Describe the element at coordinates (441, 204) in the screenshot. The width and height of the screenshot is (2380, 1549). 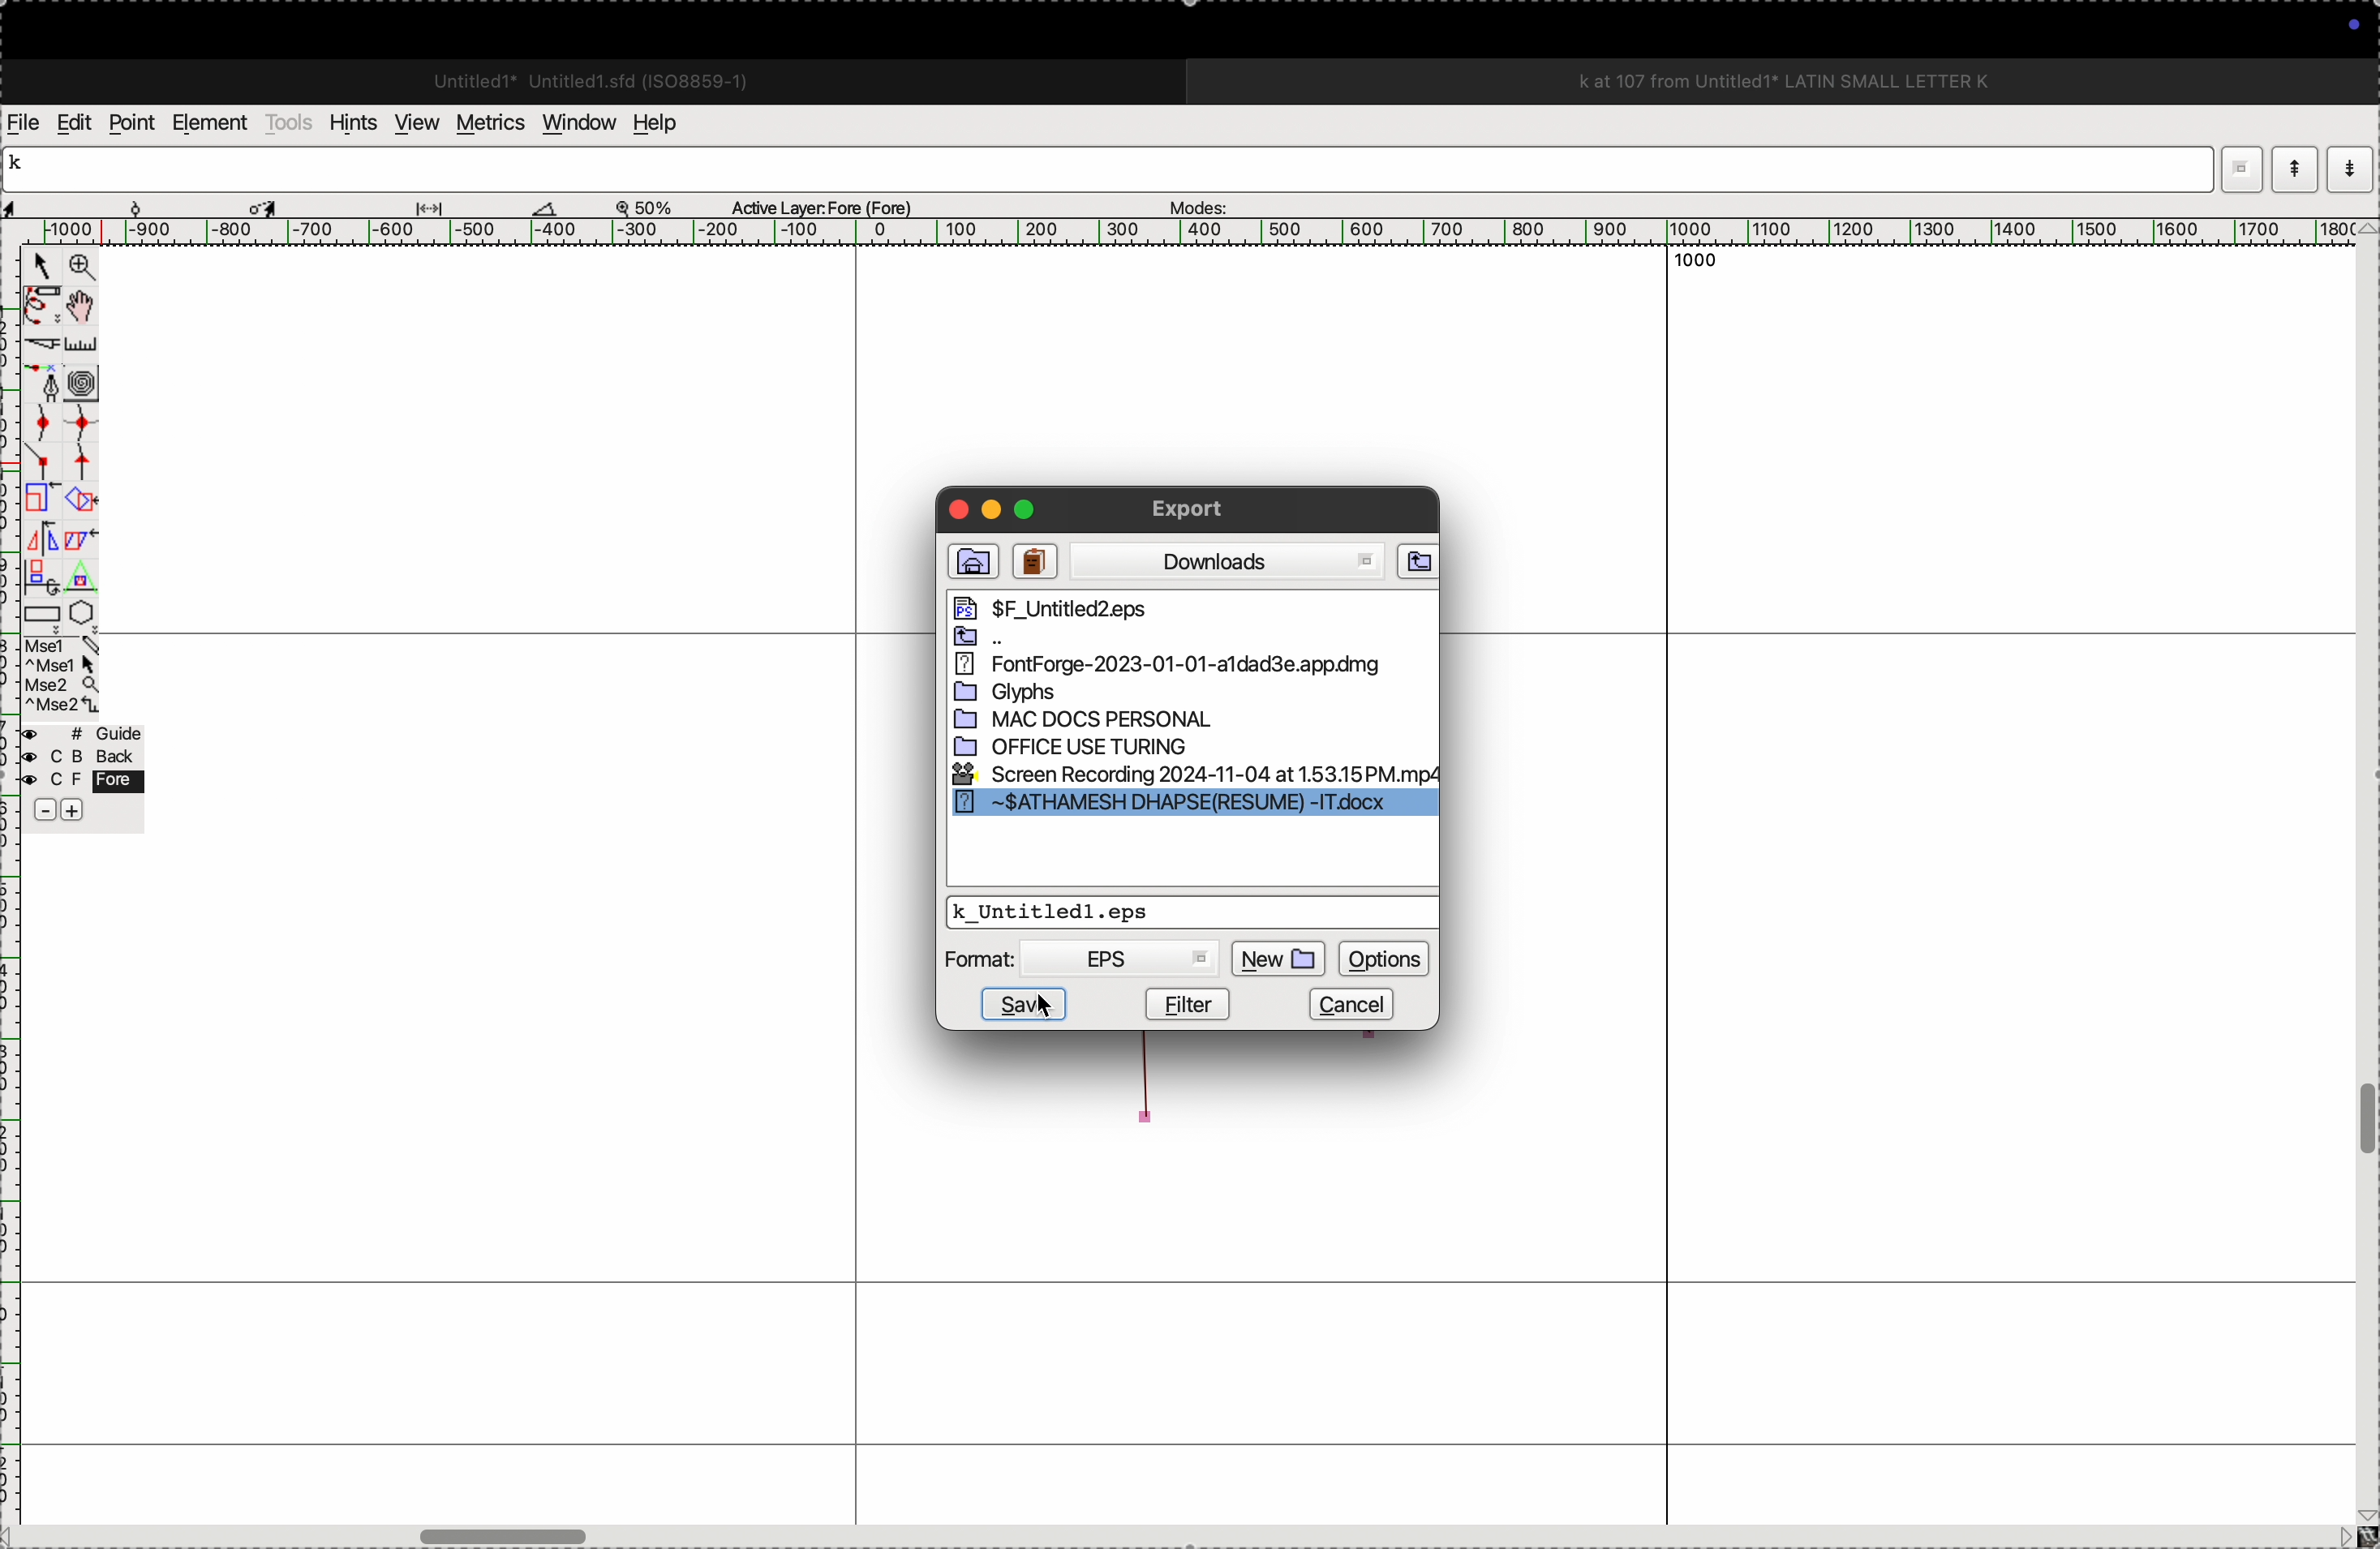
I see `drang` at that location.